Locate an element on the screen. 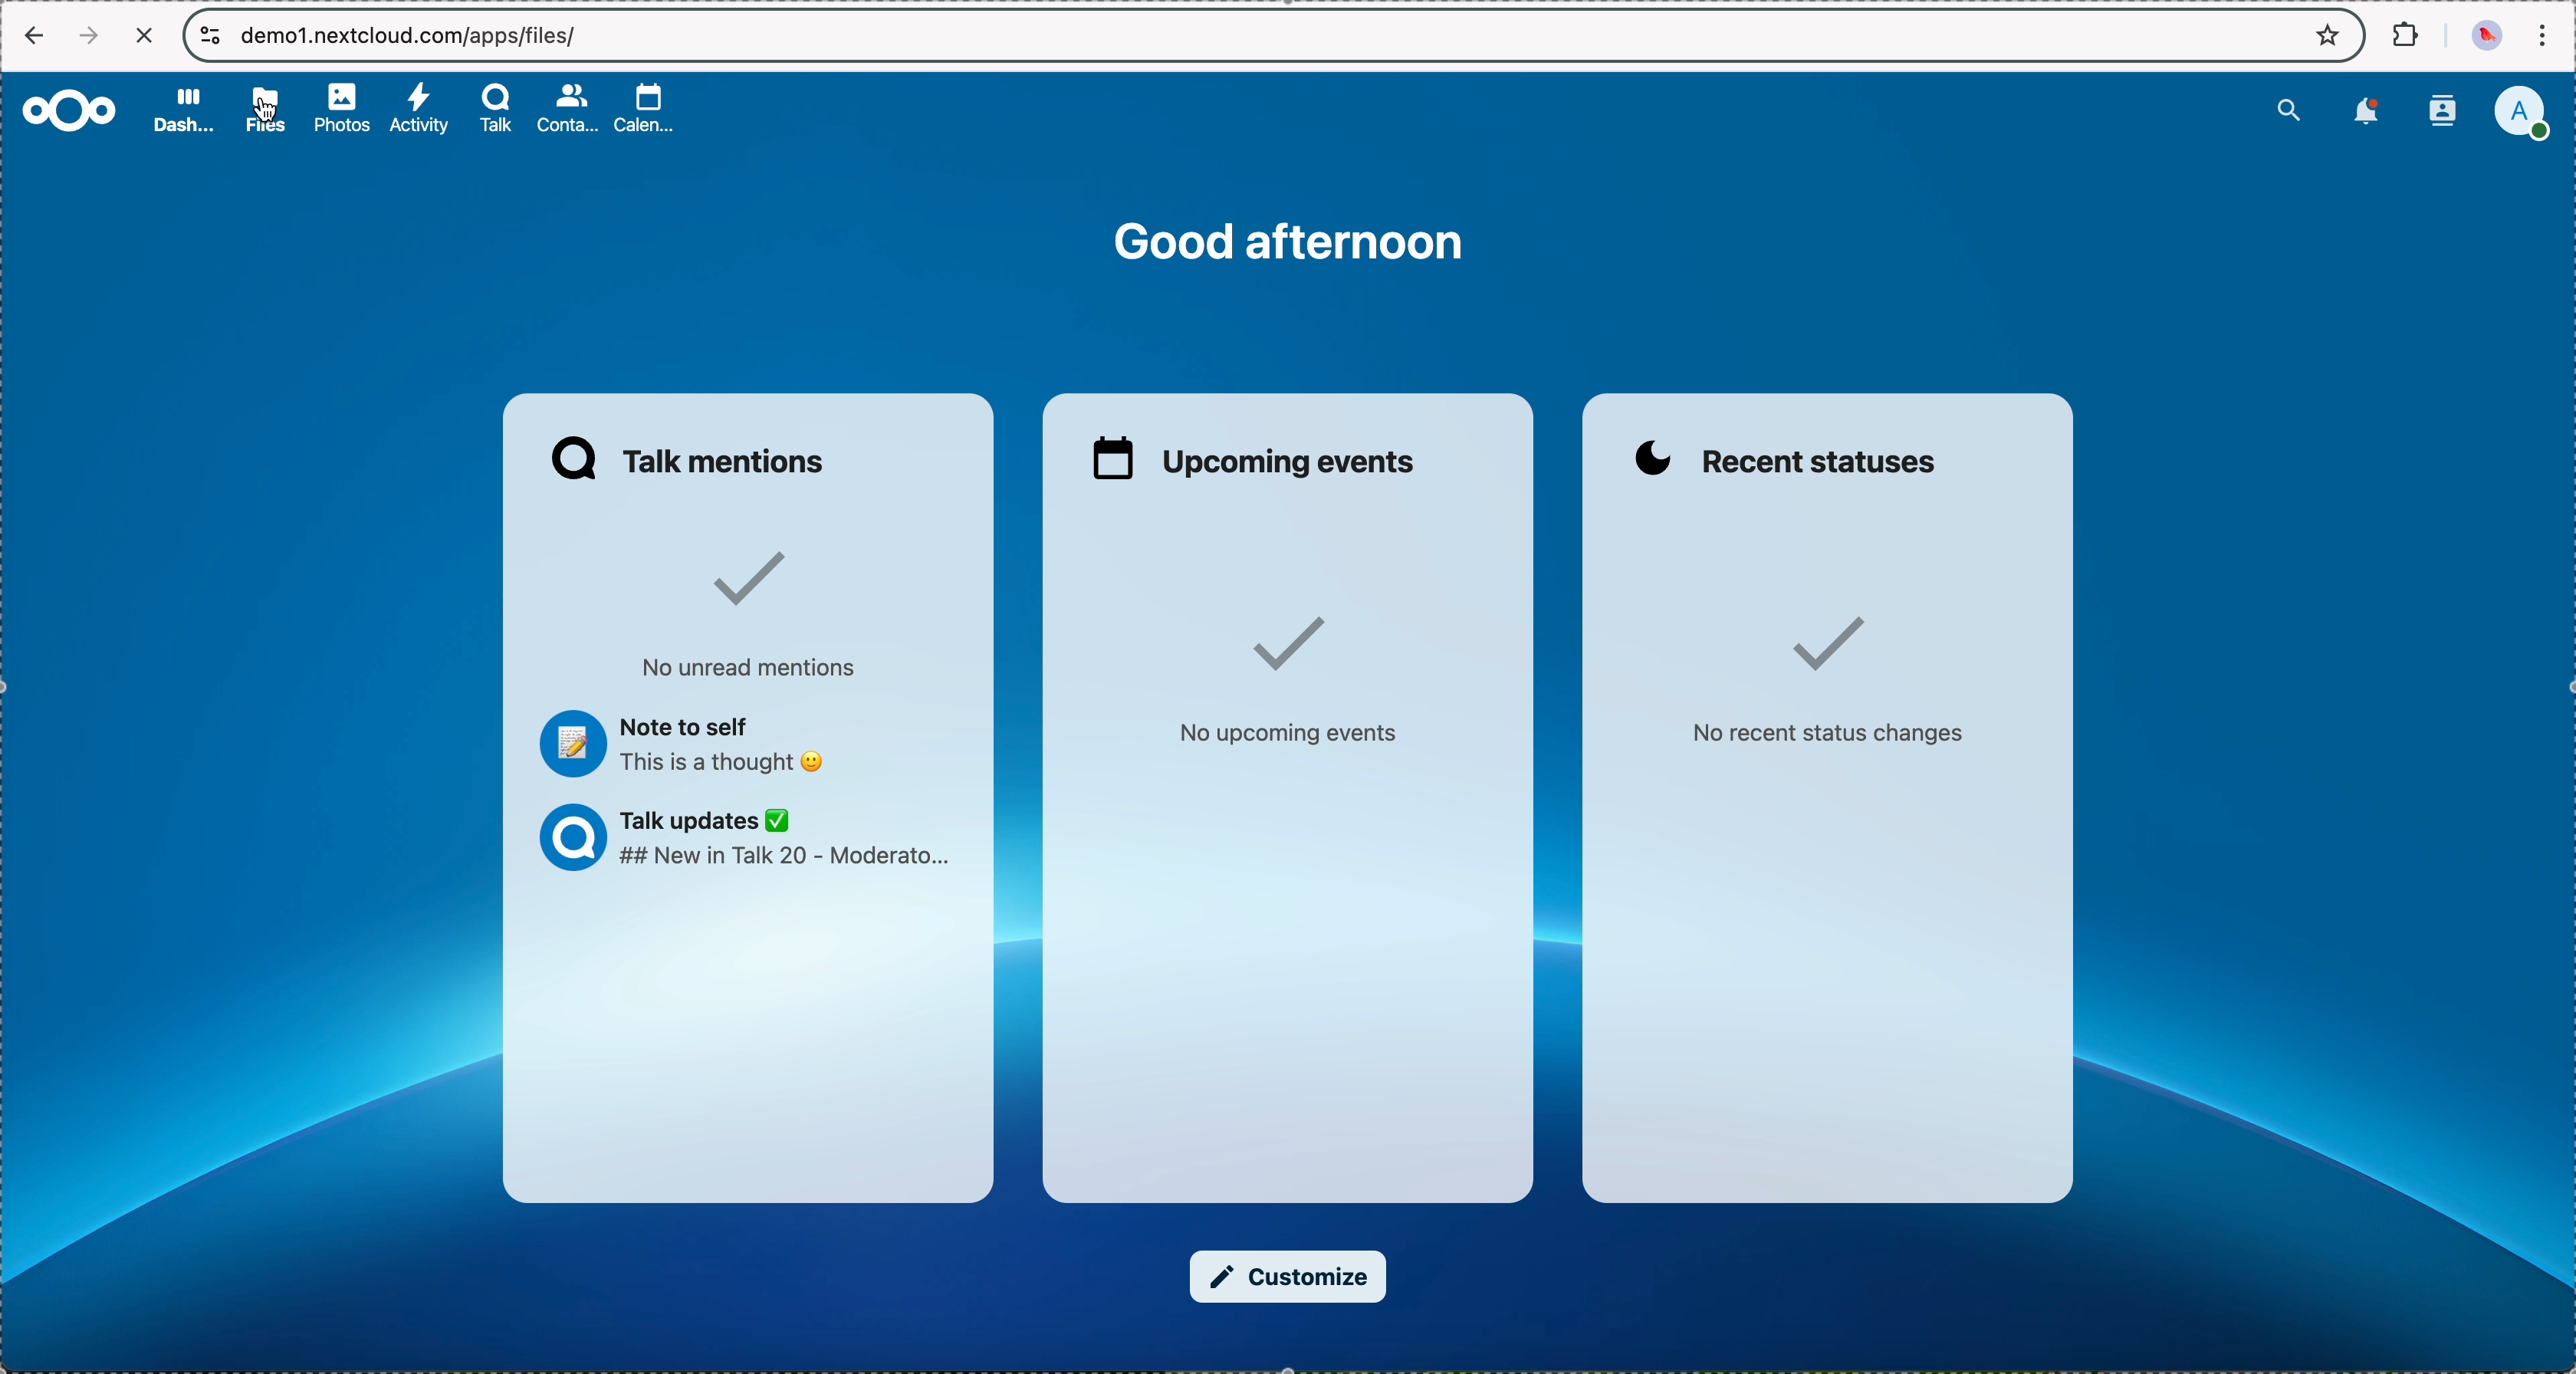 The image size is (2576, 1374). favorites is located at coordinates (2326, 34).